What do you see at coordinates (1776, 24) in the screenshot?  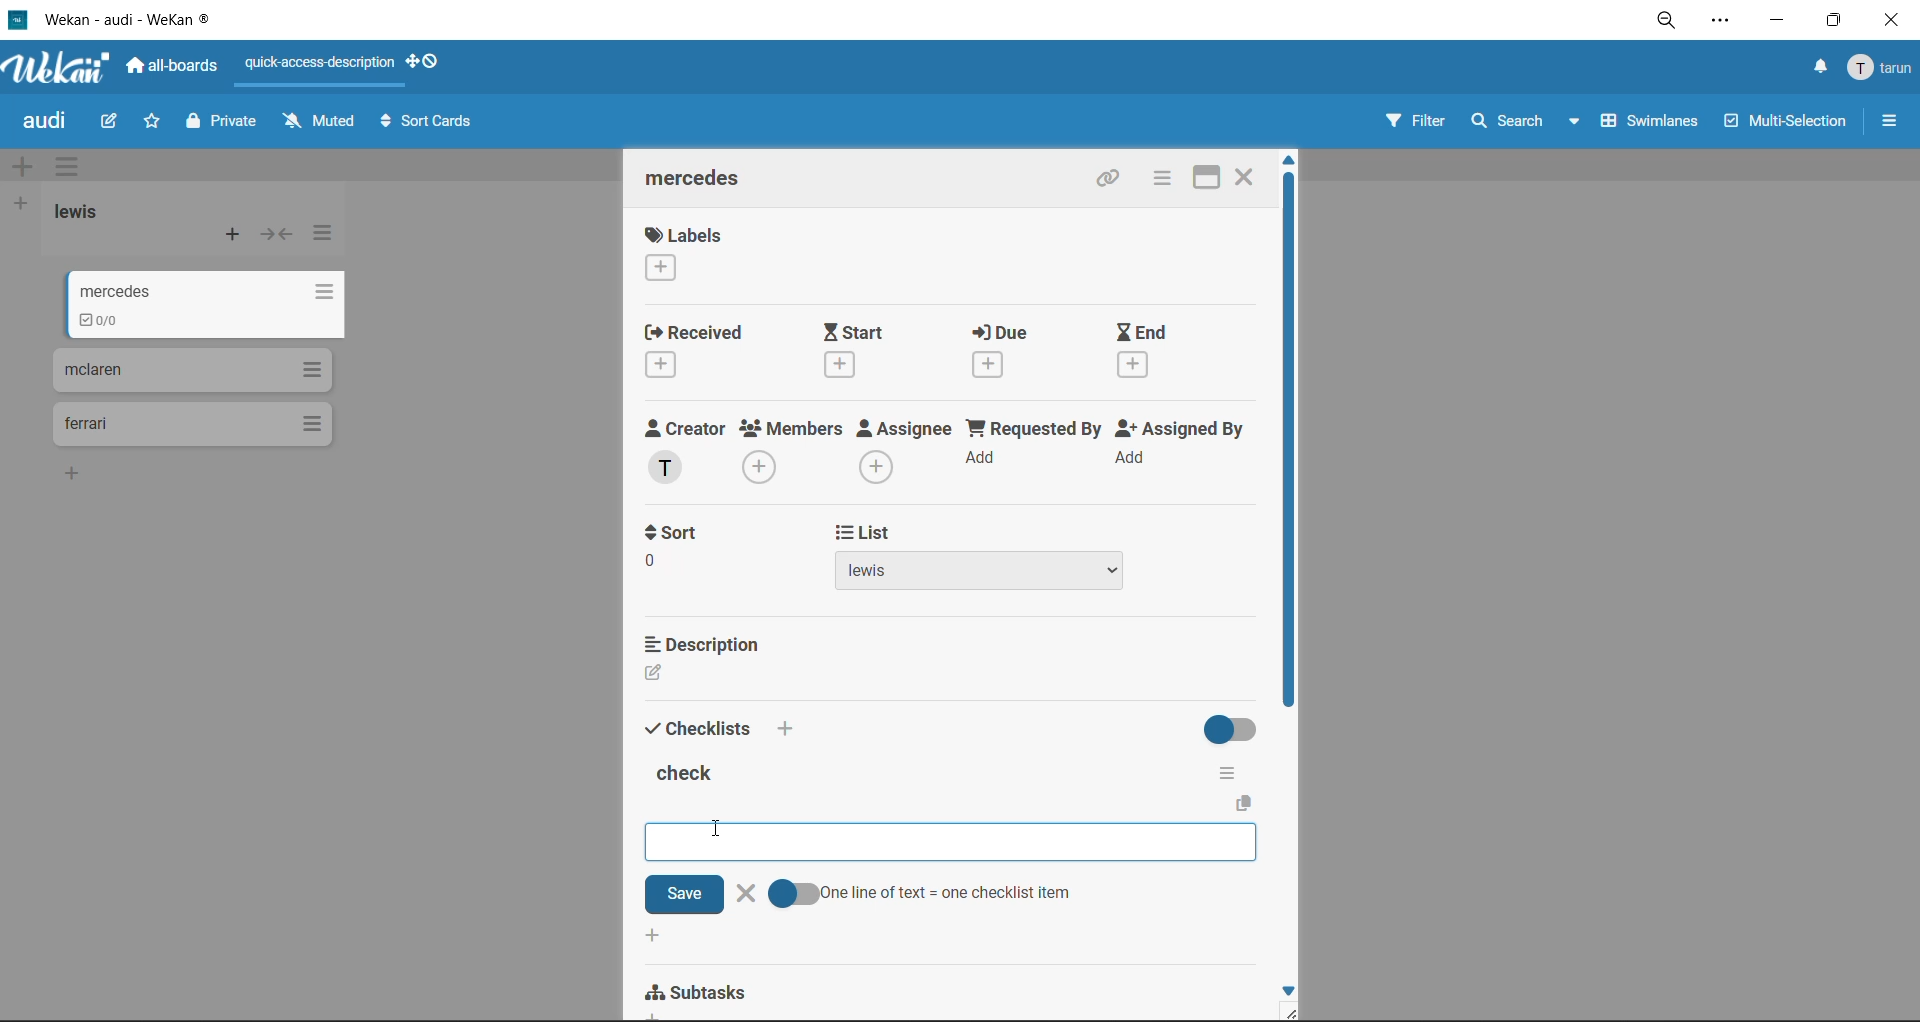 I see `minimize` at bounding box center [1776, 24].